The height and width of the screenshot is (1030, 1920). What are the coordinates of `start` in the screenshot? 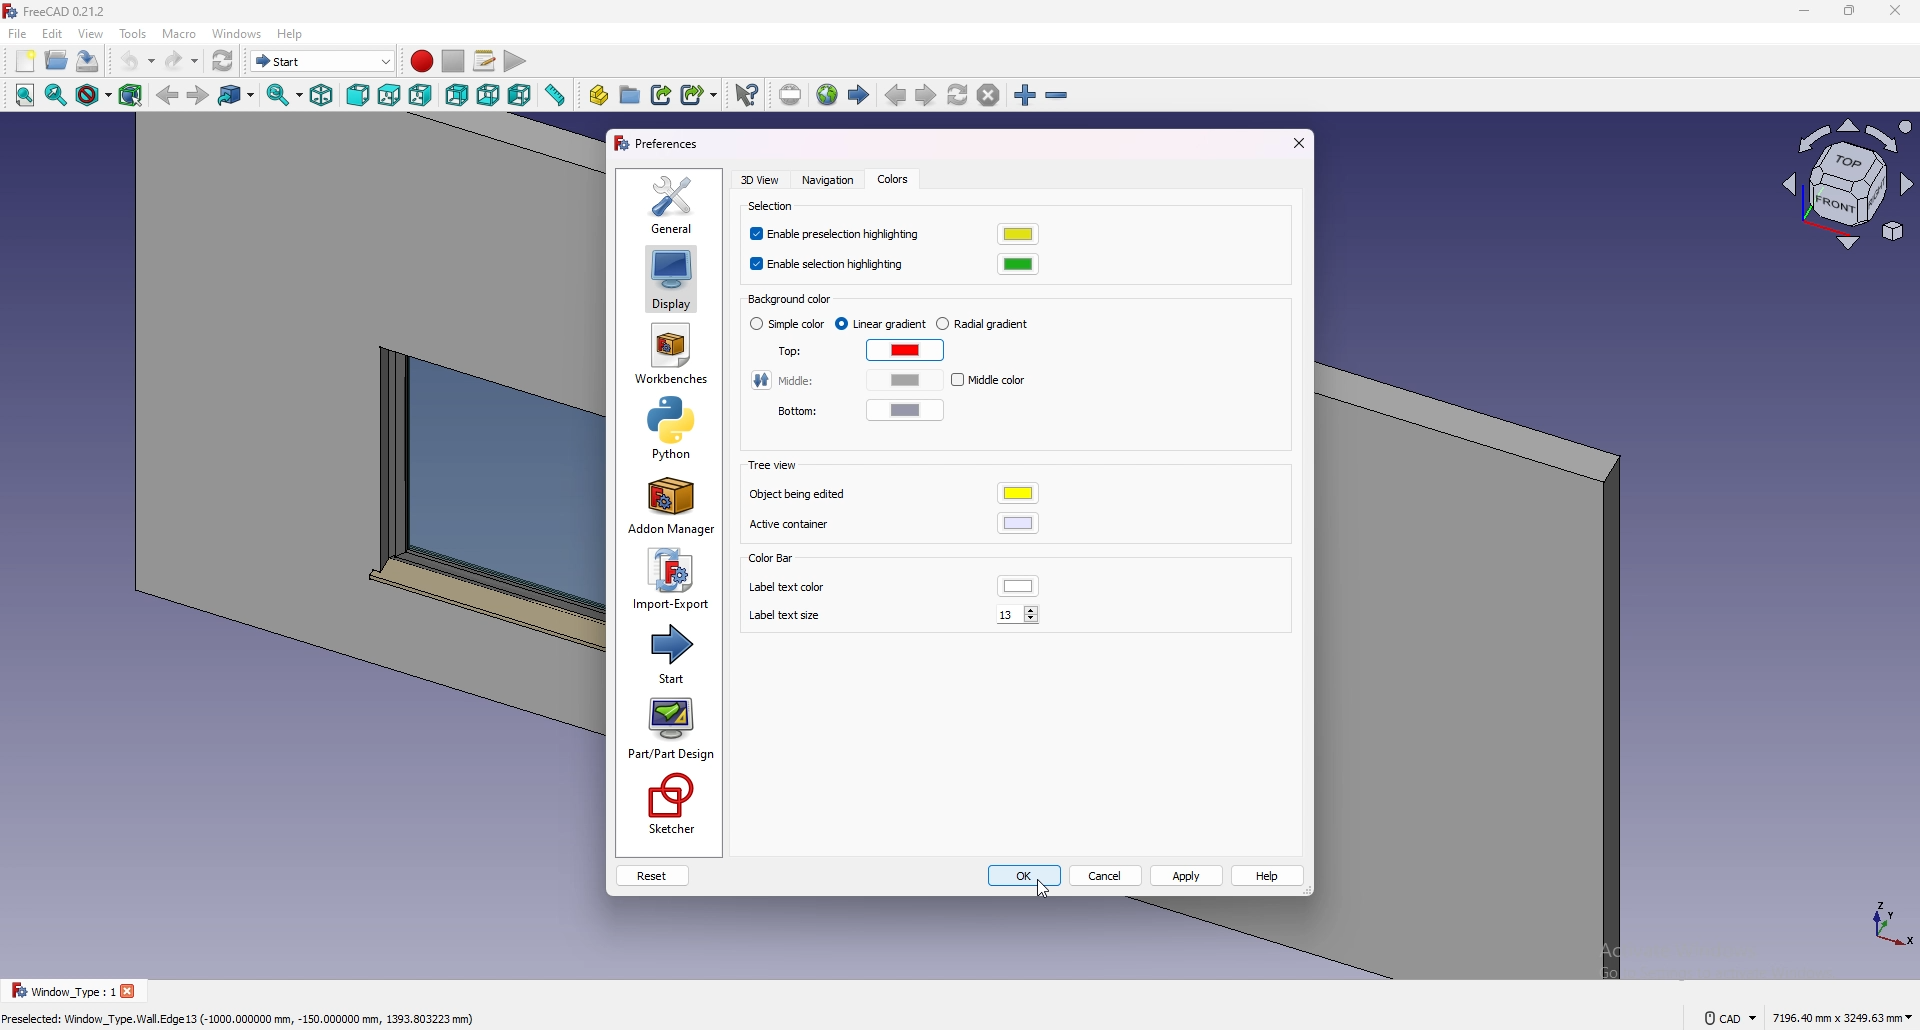 It's located at (673, 652).